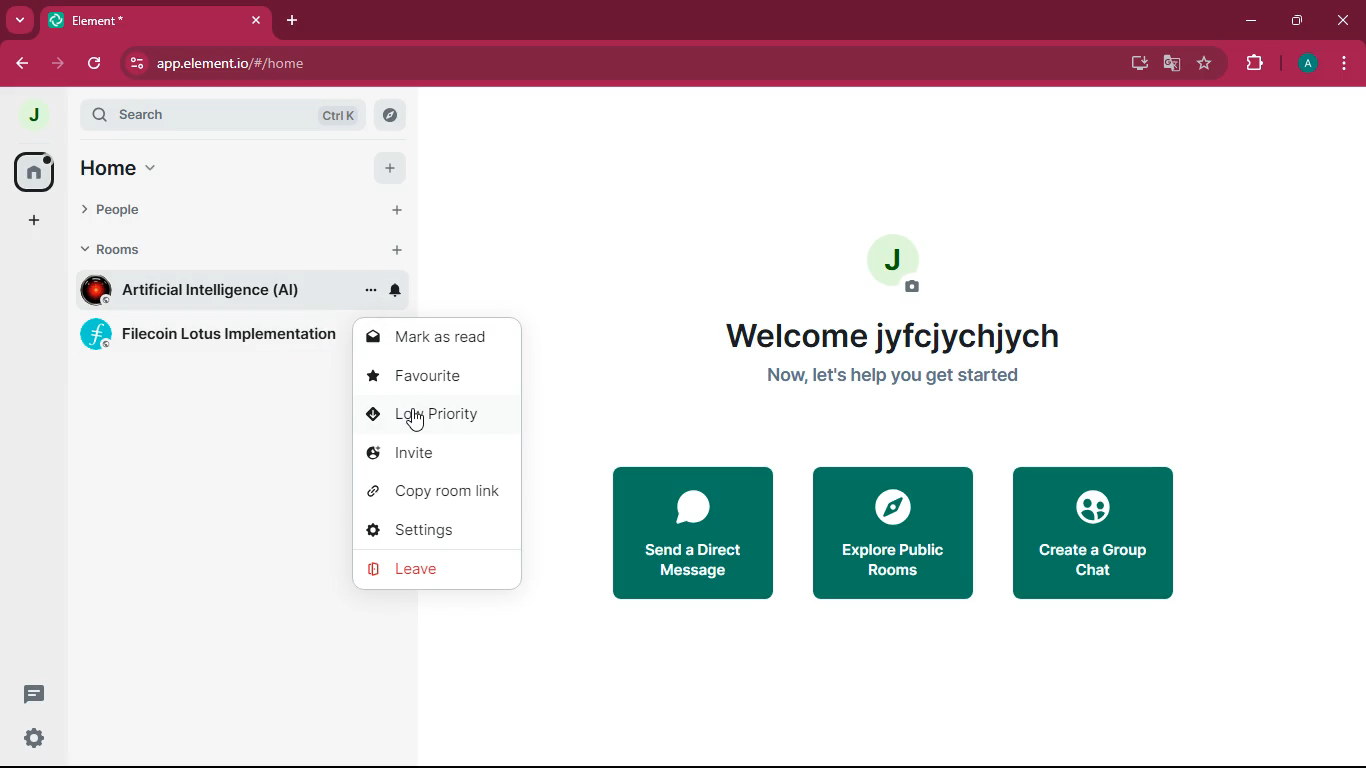  I want to click on low priority, so click(434, 413).